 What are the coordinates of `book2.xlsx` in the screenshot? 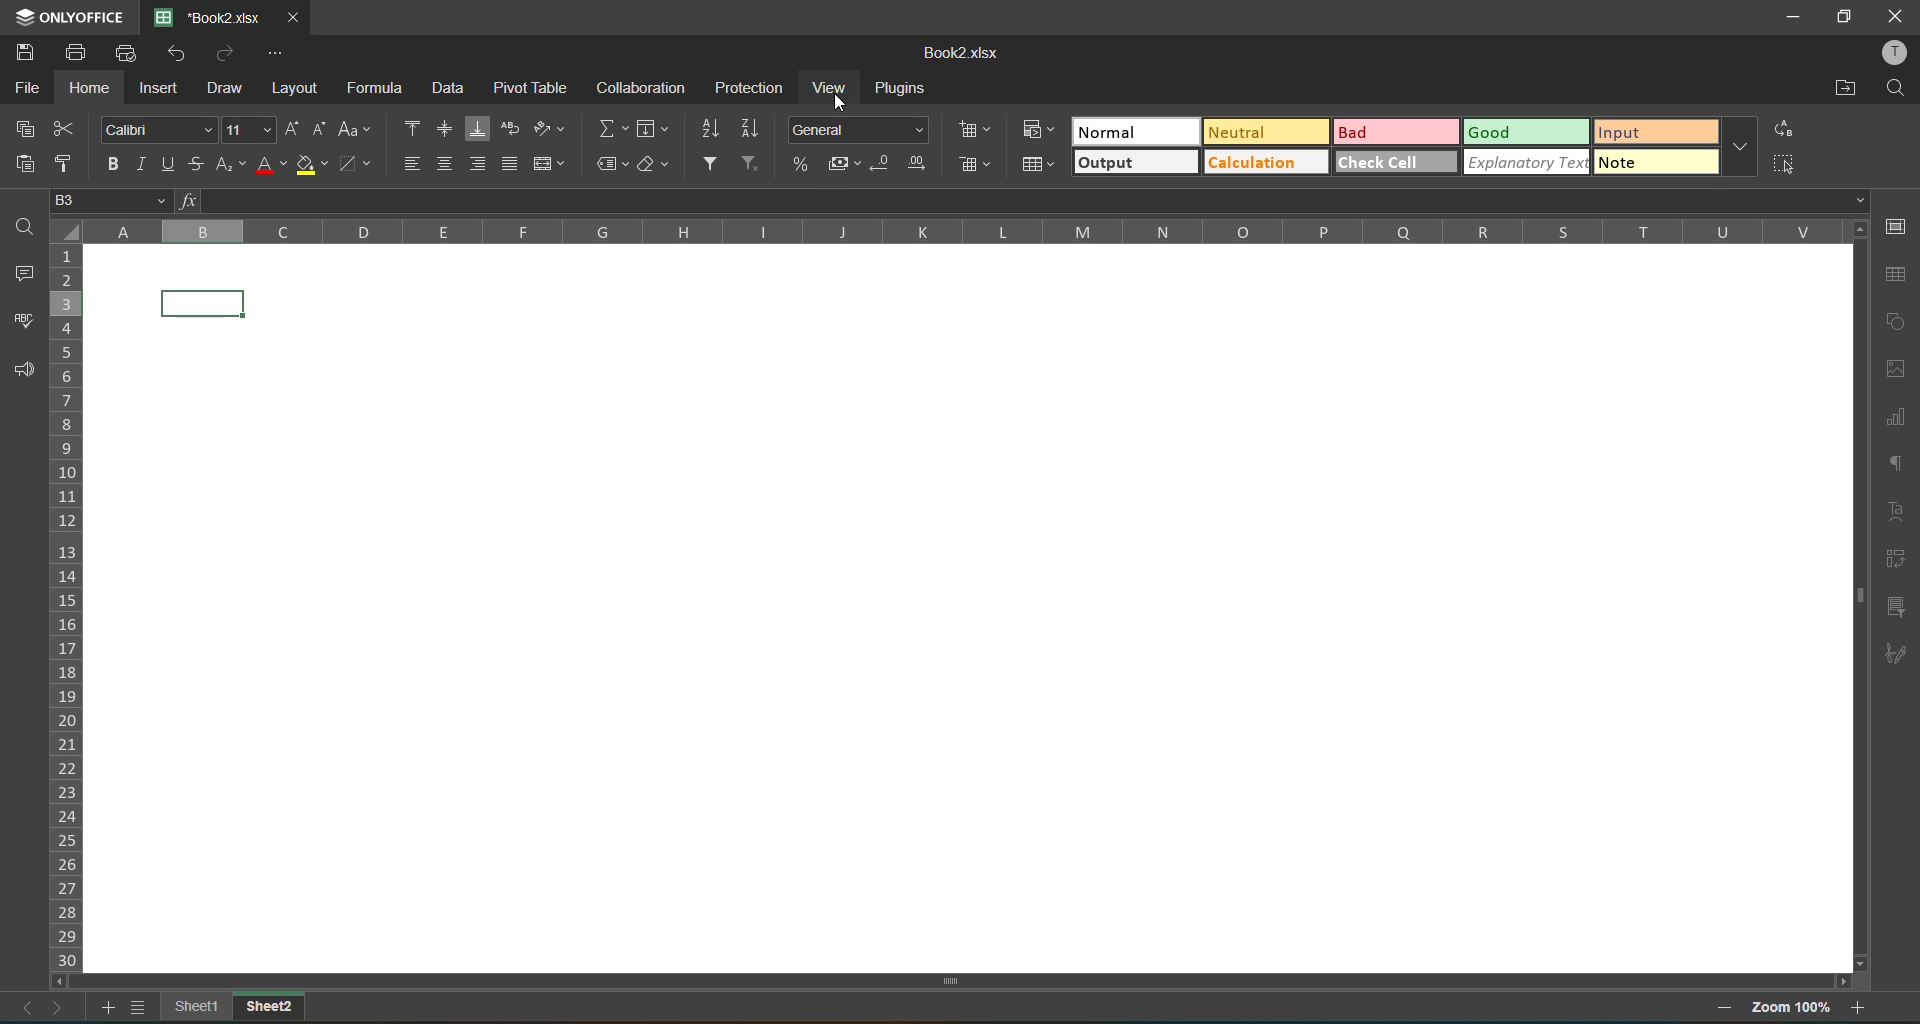 It's located at (210, 16).